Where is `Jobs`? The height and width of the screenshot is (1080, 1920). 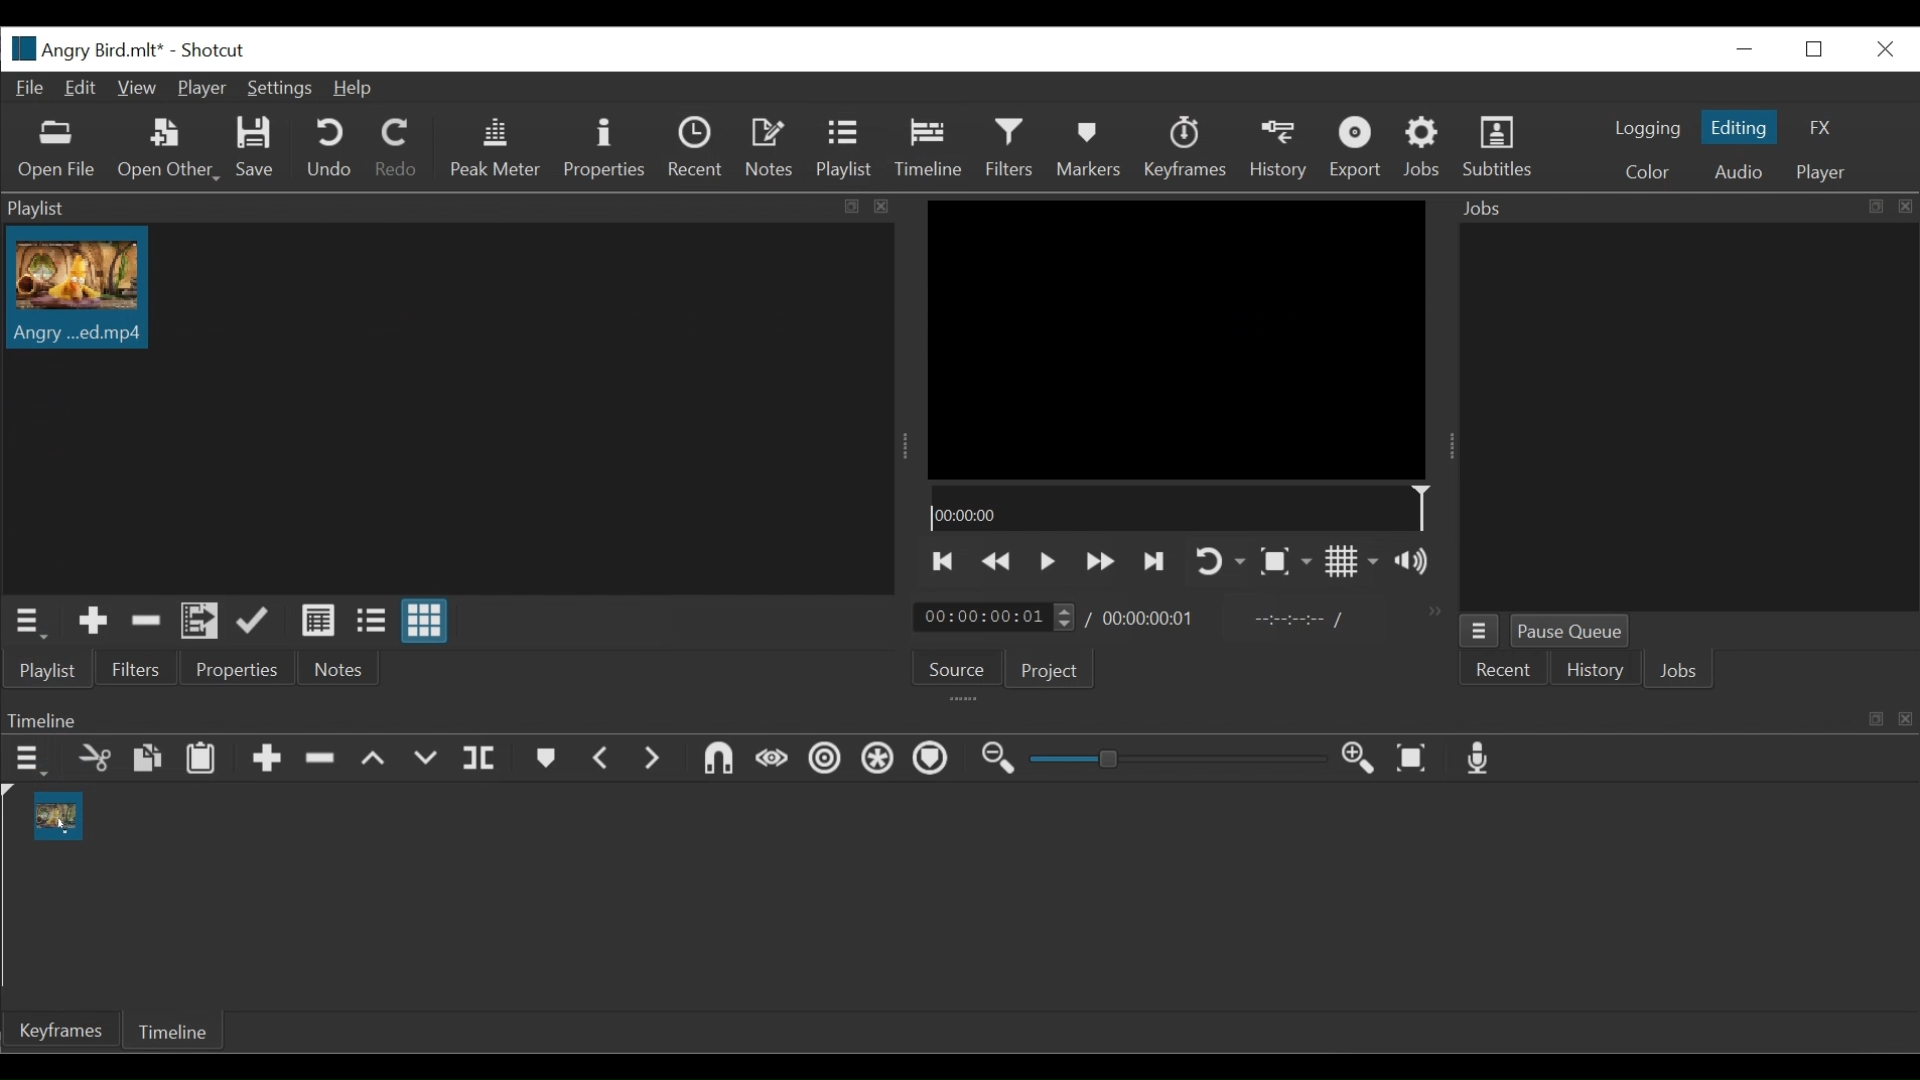 Jobs is located at coordinates (1425, 147).